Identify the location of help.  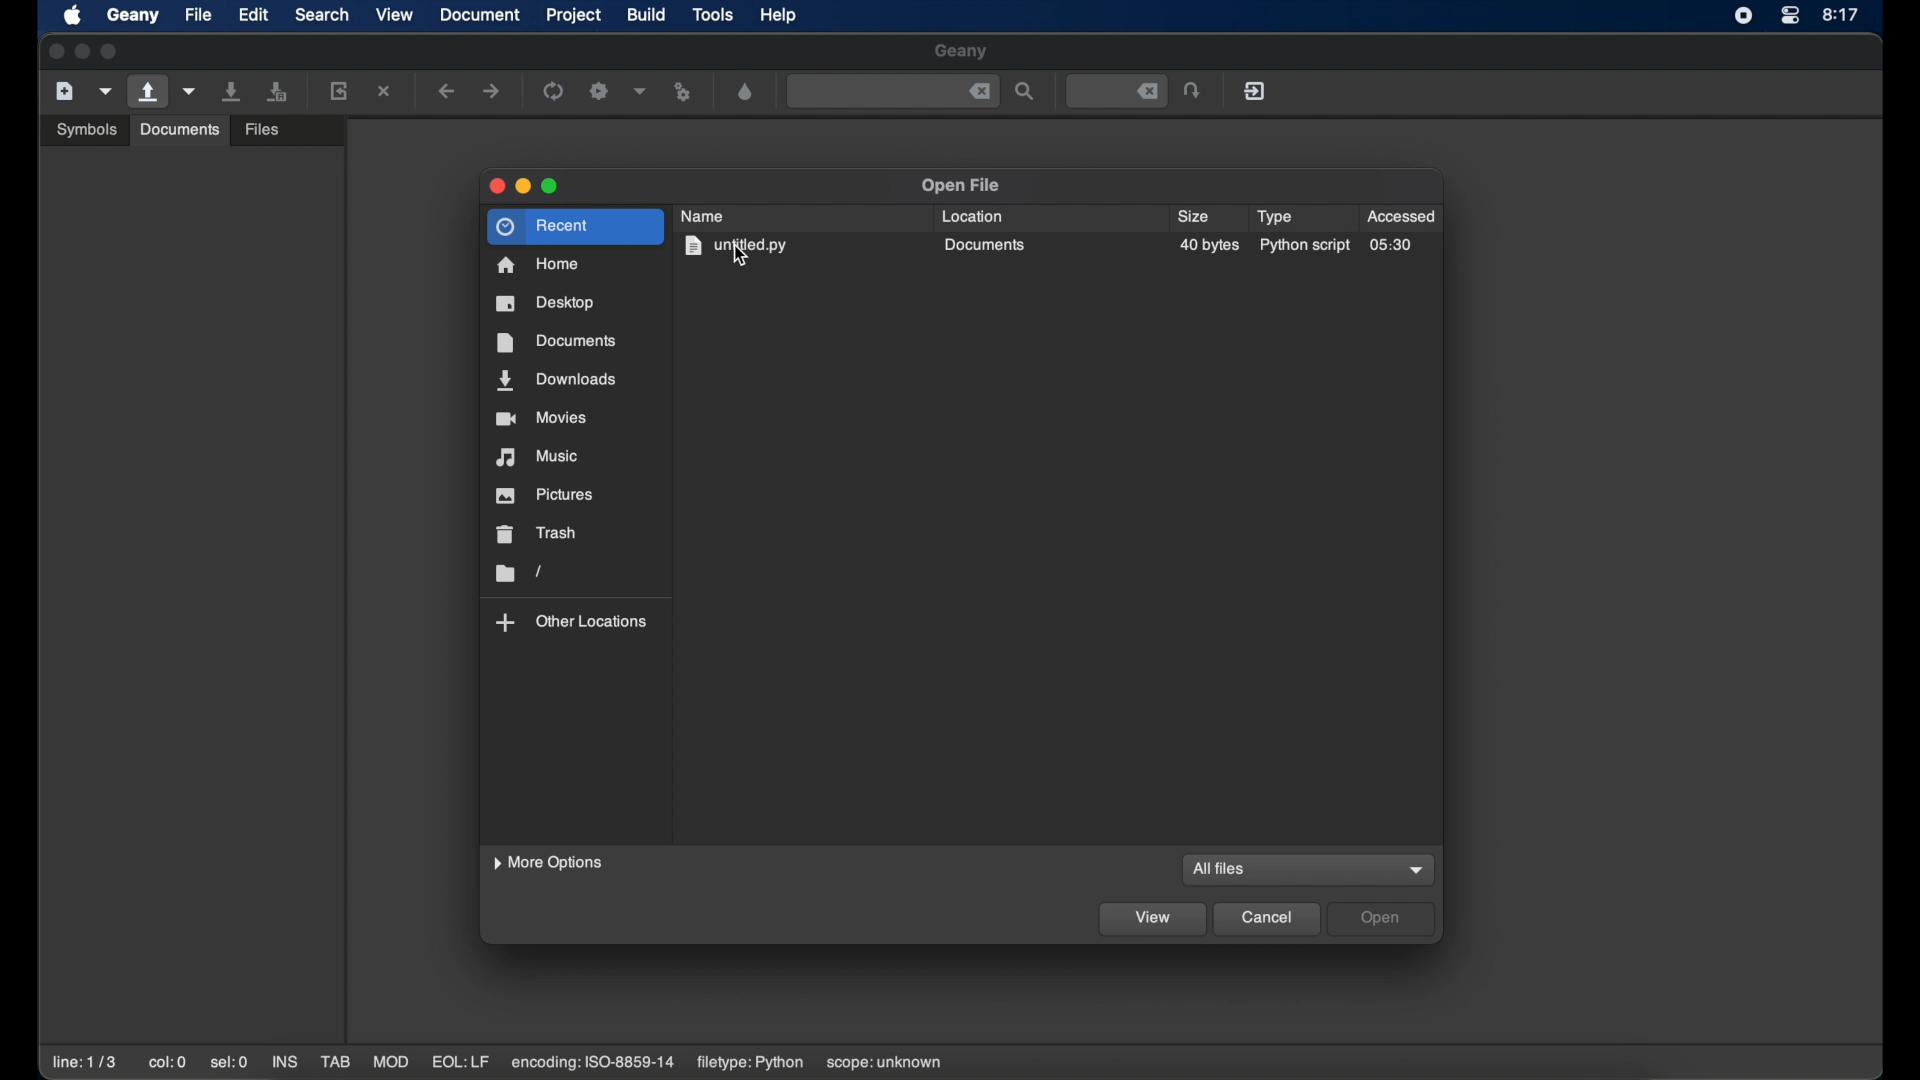
(778, 15).